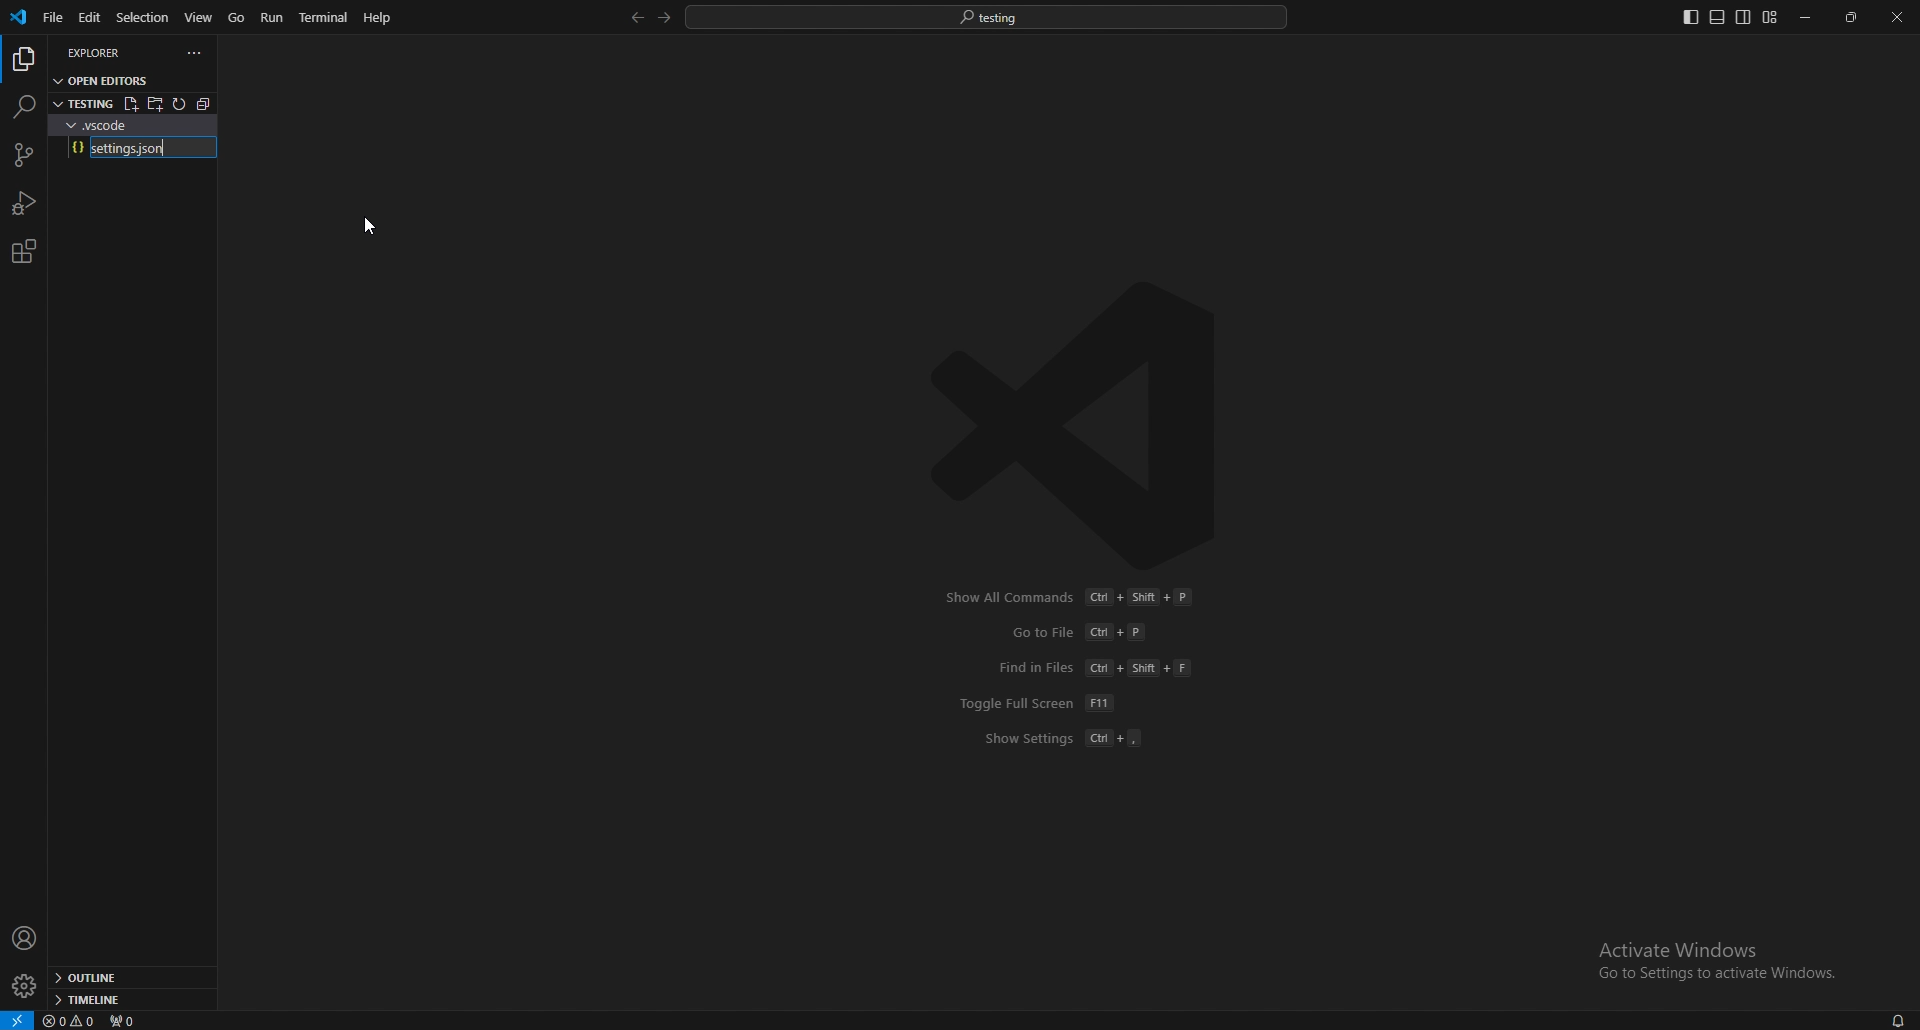 The height and width of the screenshot is (1030, 1920). I want to click on file name, so click(139, 148).